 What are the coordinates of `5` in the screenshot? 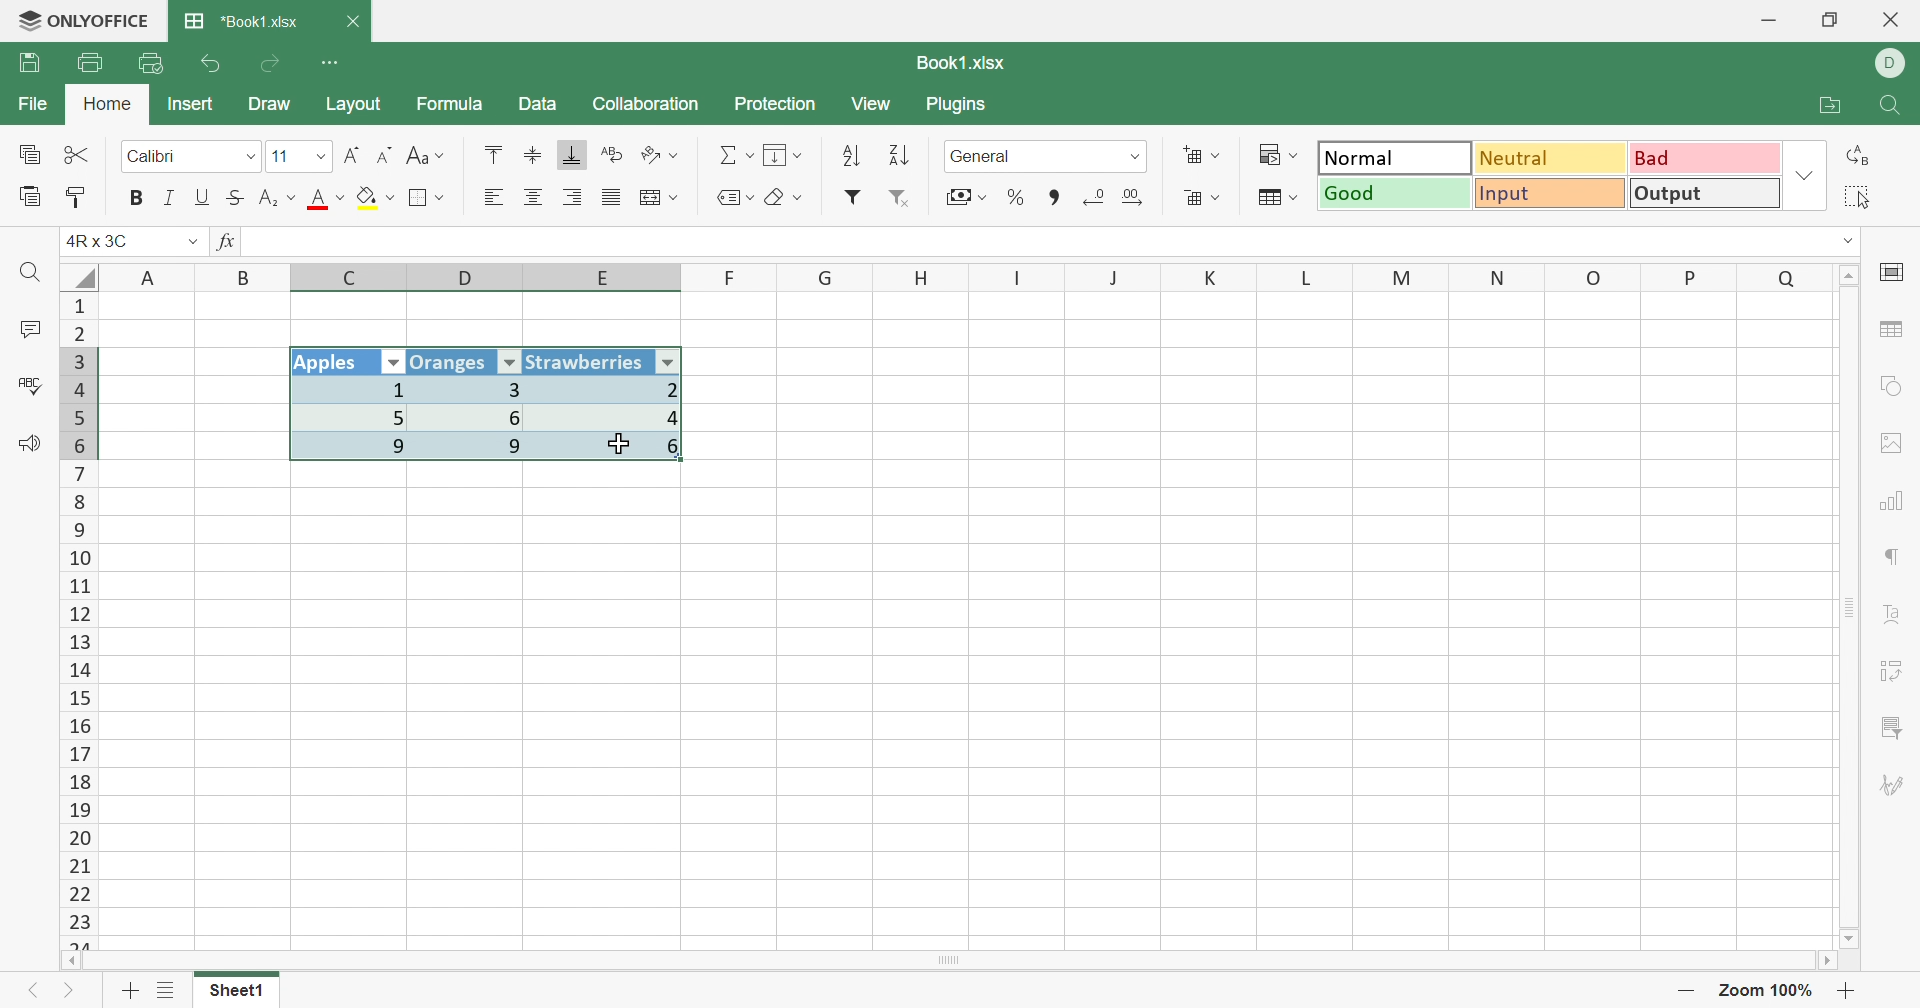 It's located at (352, 416).